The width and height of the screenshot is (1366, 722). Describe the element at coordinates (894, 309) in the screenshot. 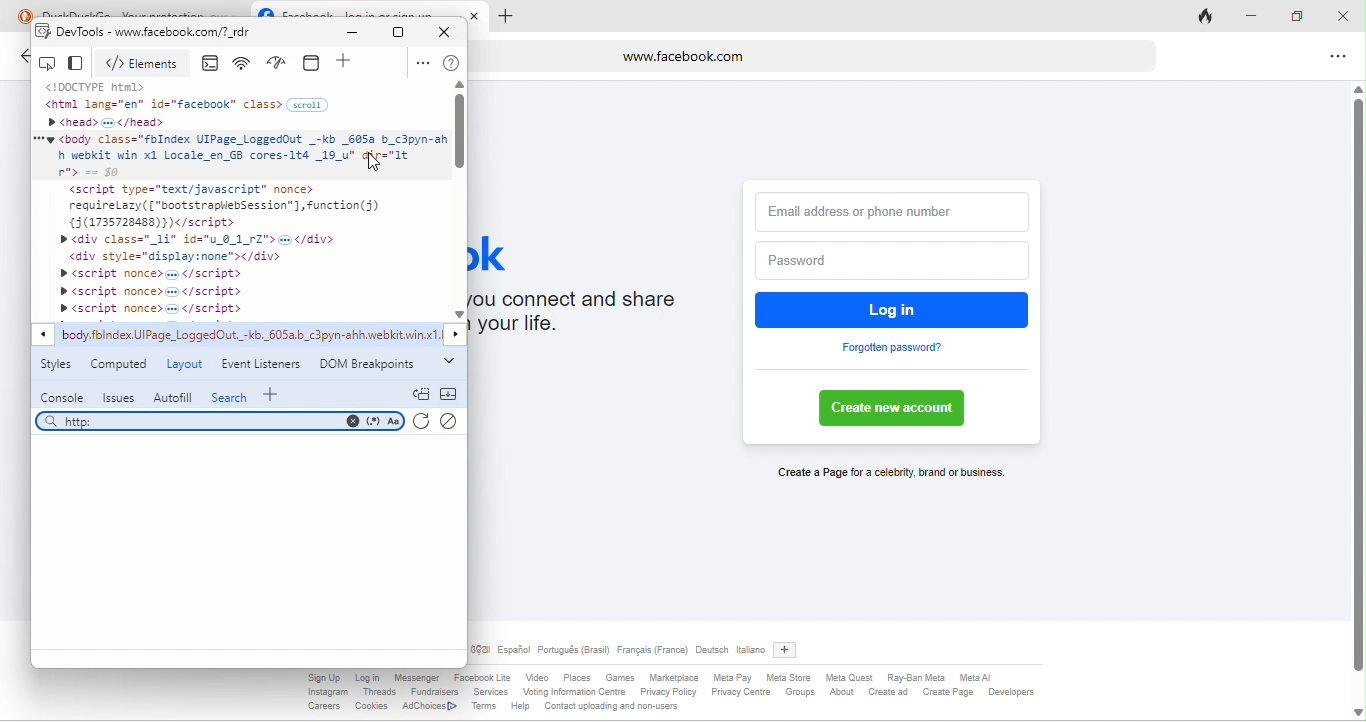

I see `log in` at that location.